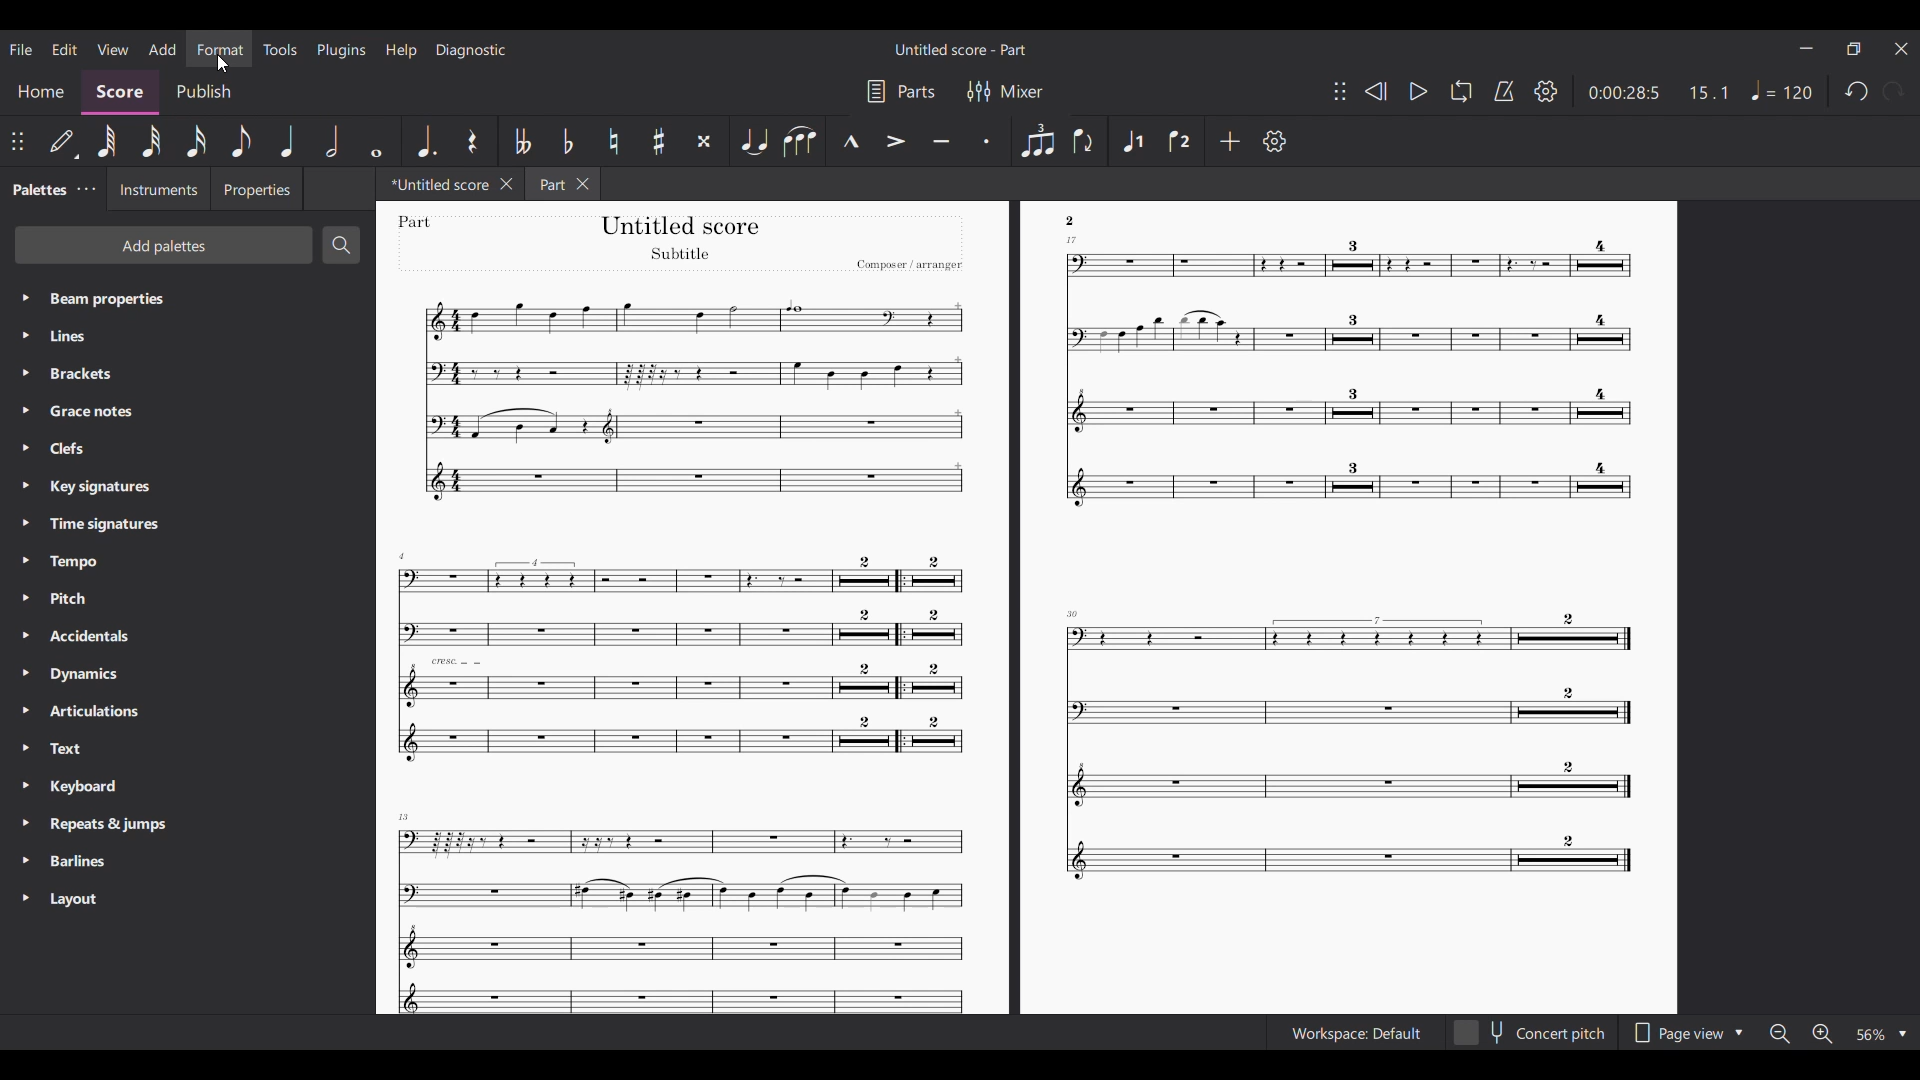 This screenshot has width=1920, height=1080. I want to click on , so click(1076, 221).